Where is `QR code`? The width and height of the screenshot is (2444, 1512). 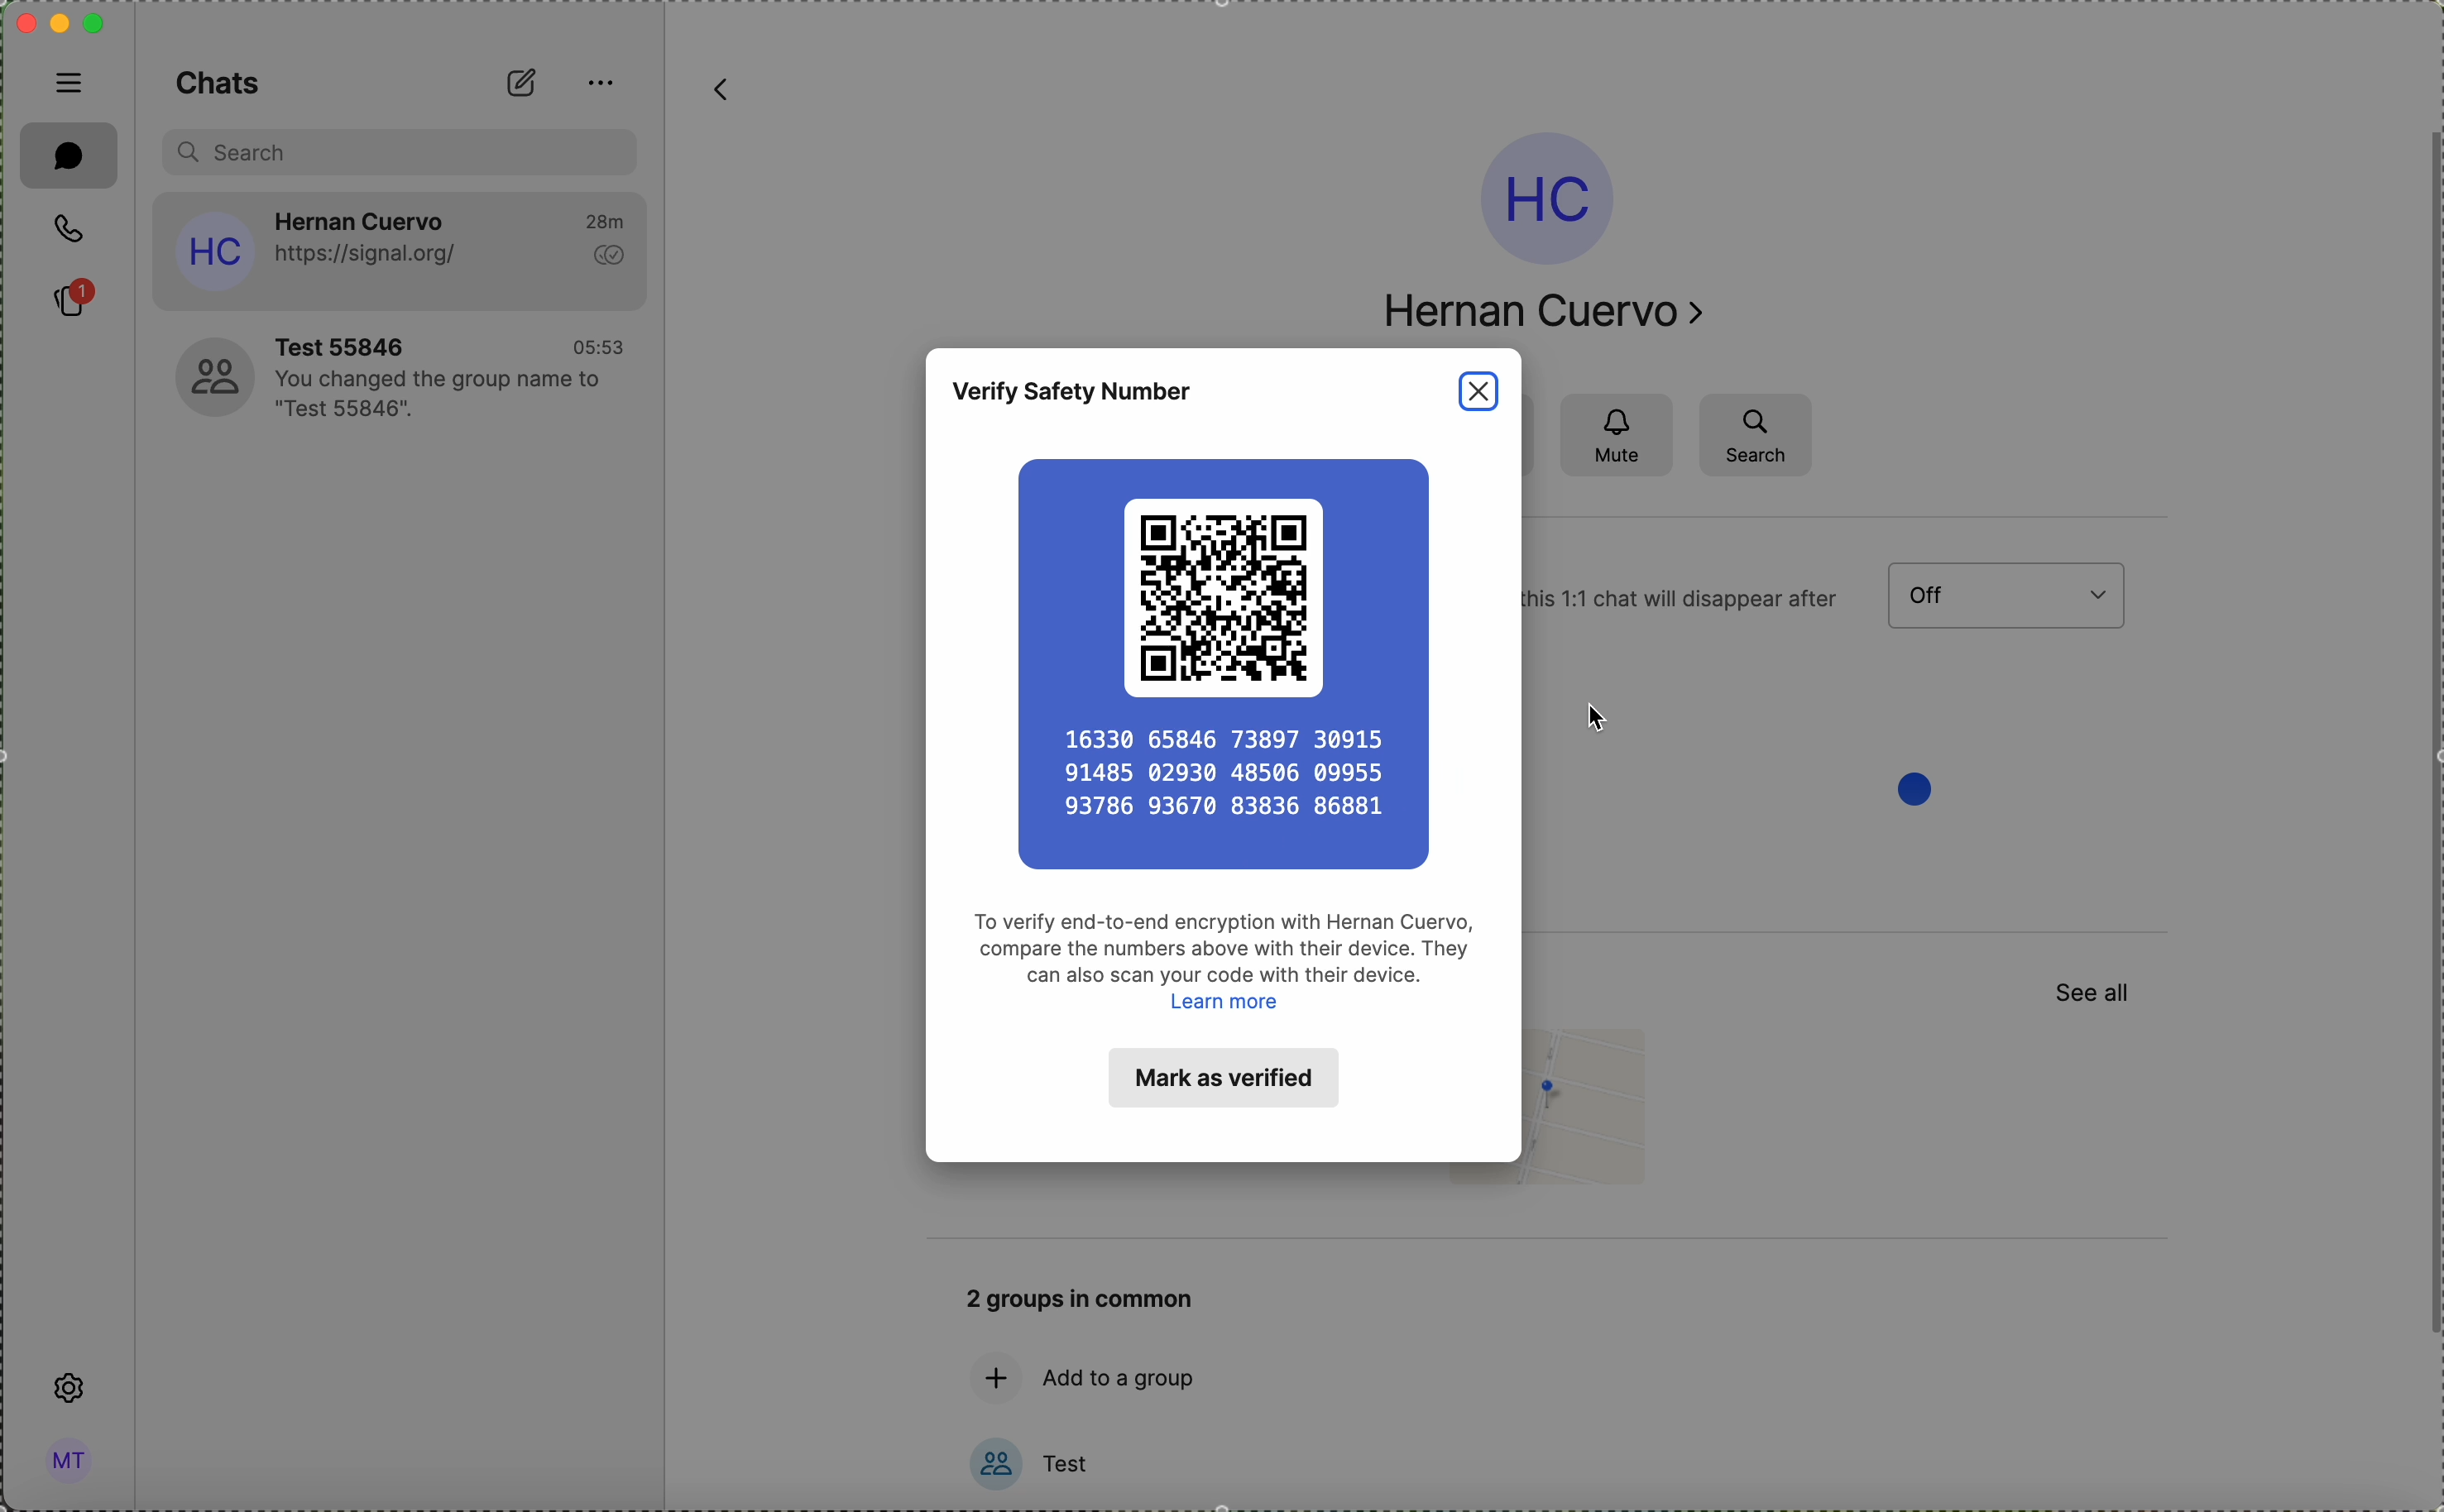
QR code is located at coordinates (1224, 591).